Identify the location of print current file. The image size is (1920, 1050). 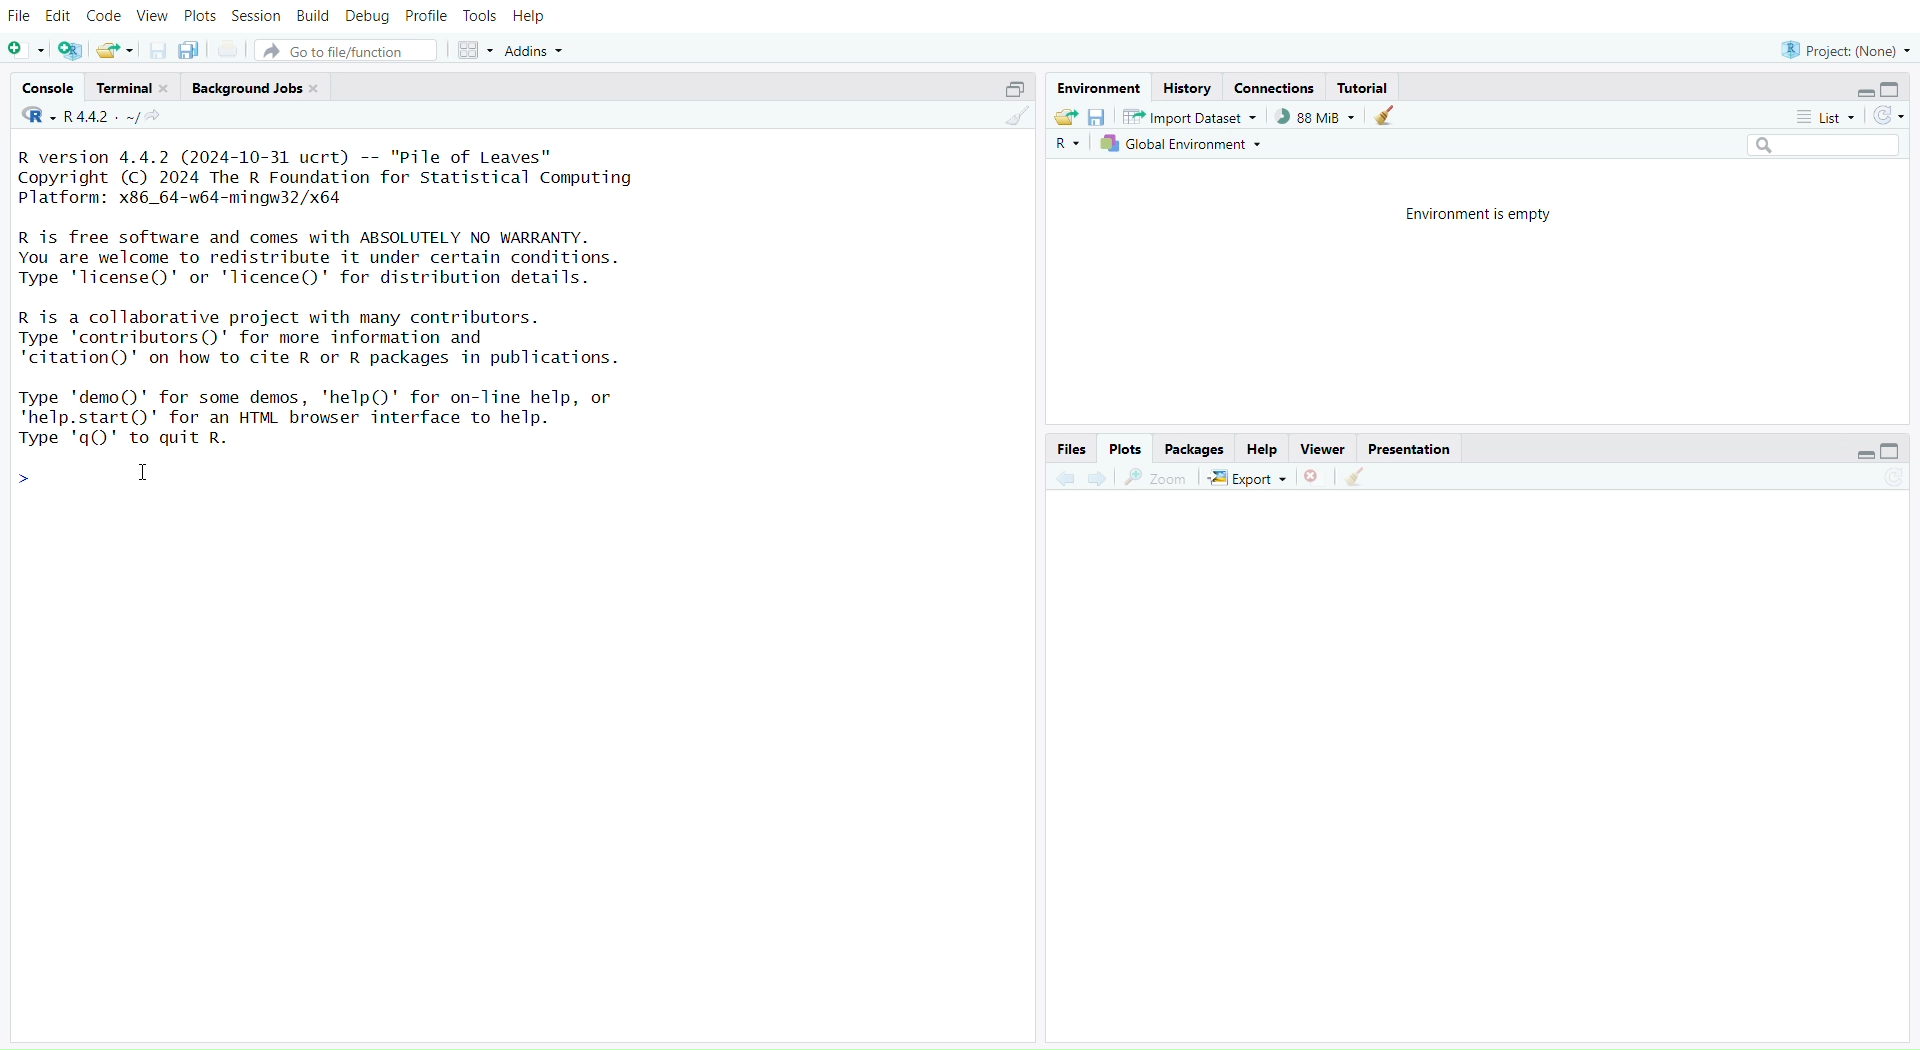
(233, 50).